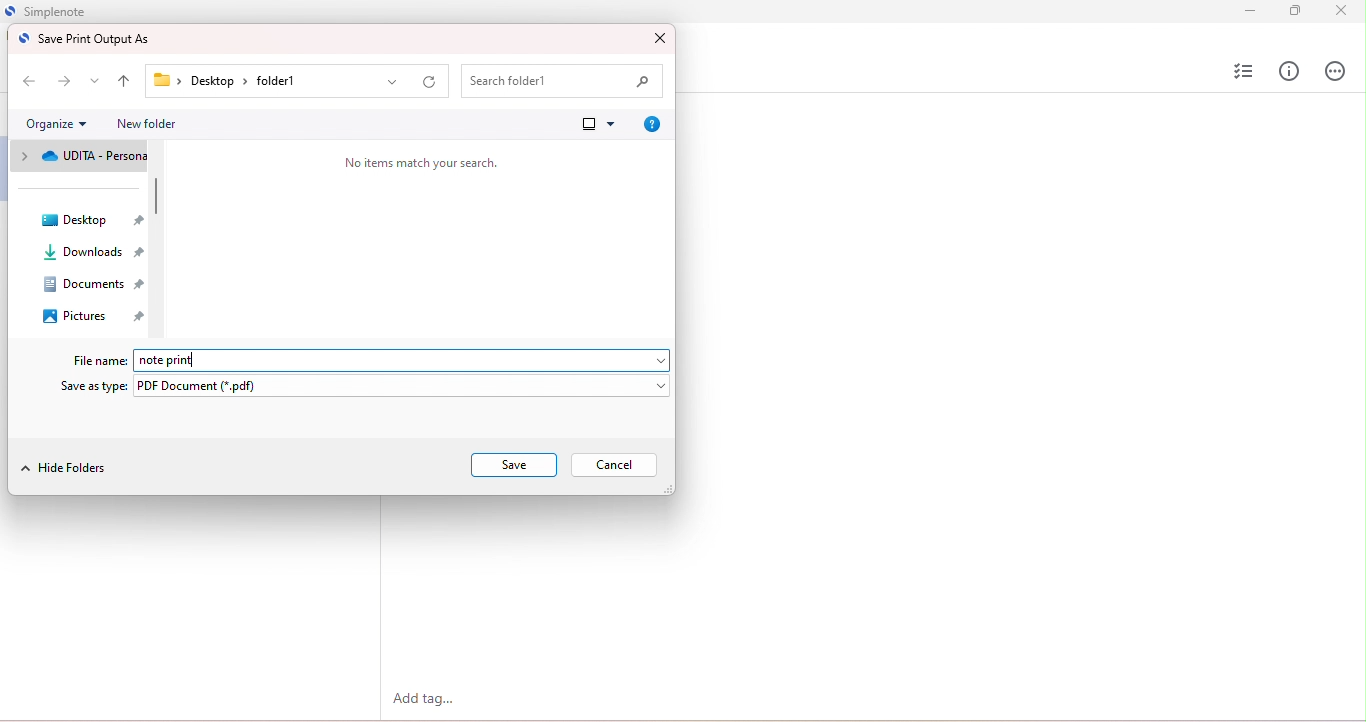 The height and width of the screenshot is (722, 1366). I want to click on file name, so click(101, 360).